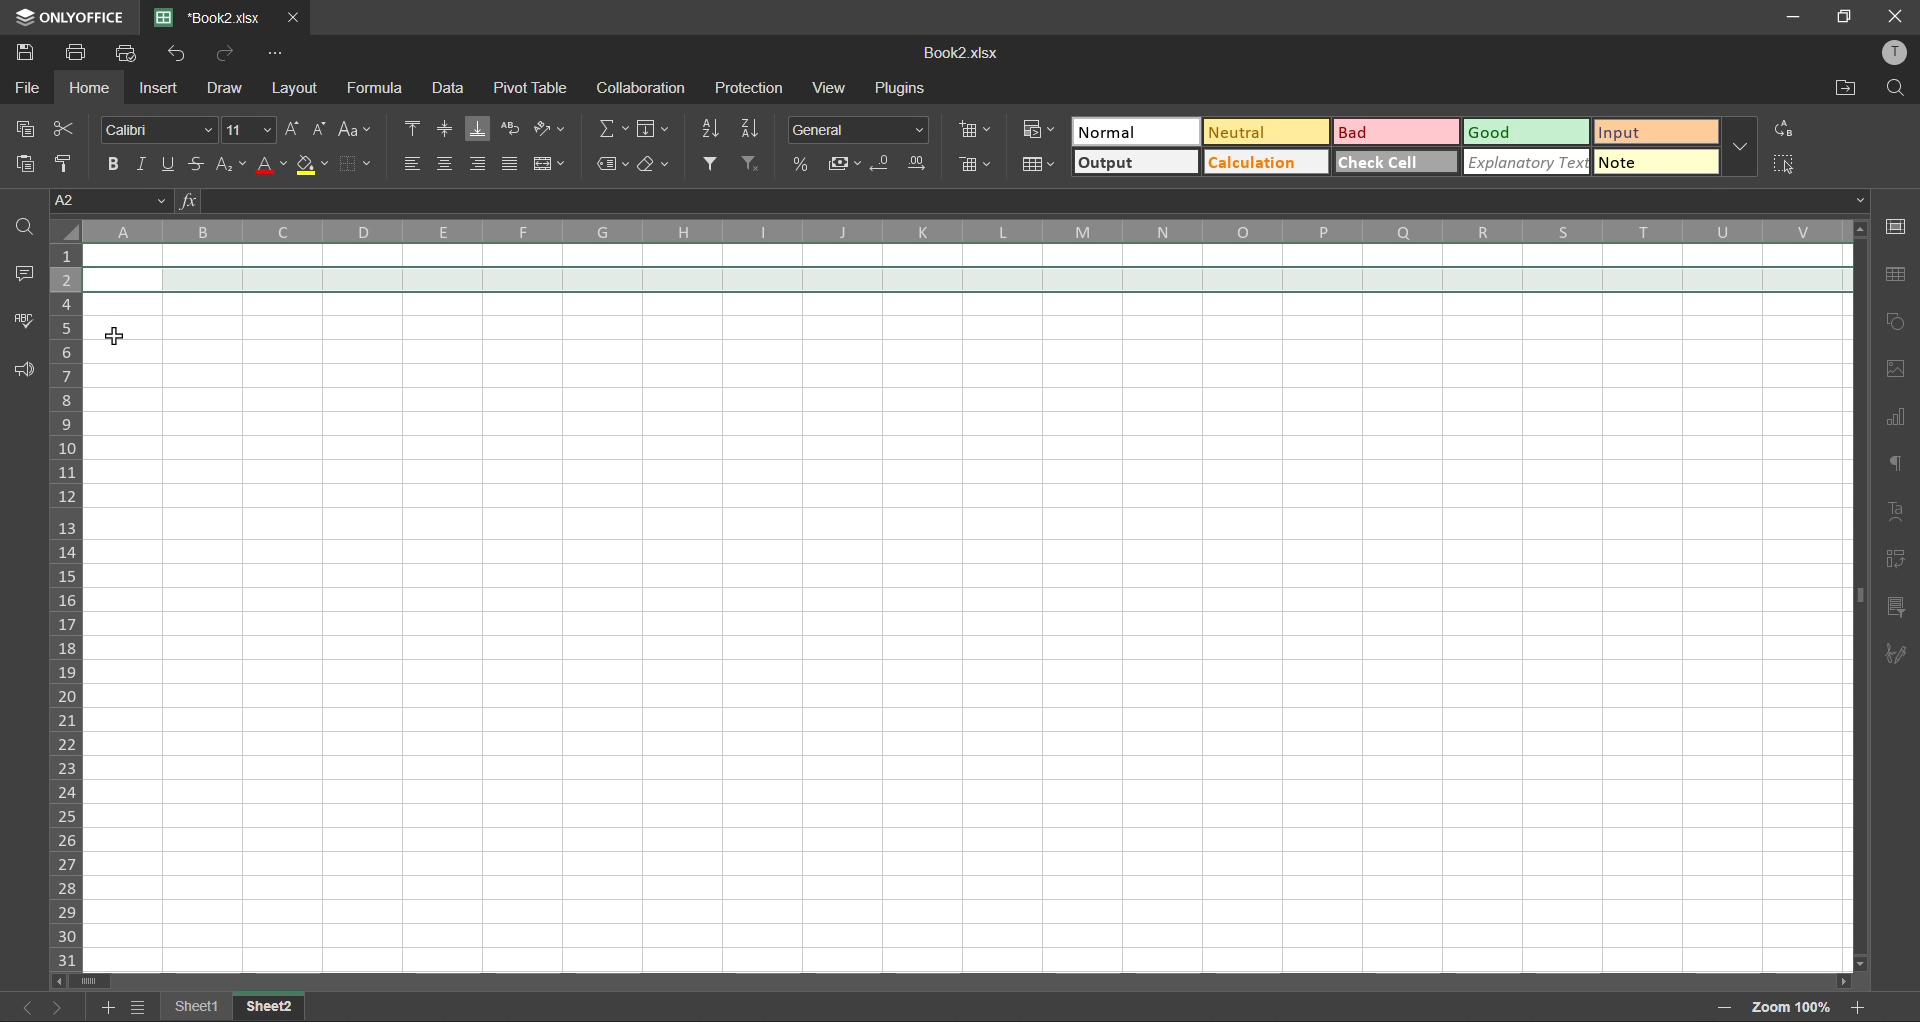  Describe the element at coordinates (179, 54) in the screenshot. I see `undo` at that location.